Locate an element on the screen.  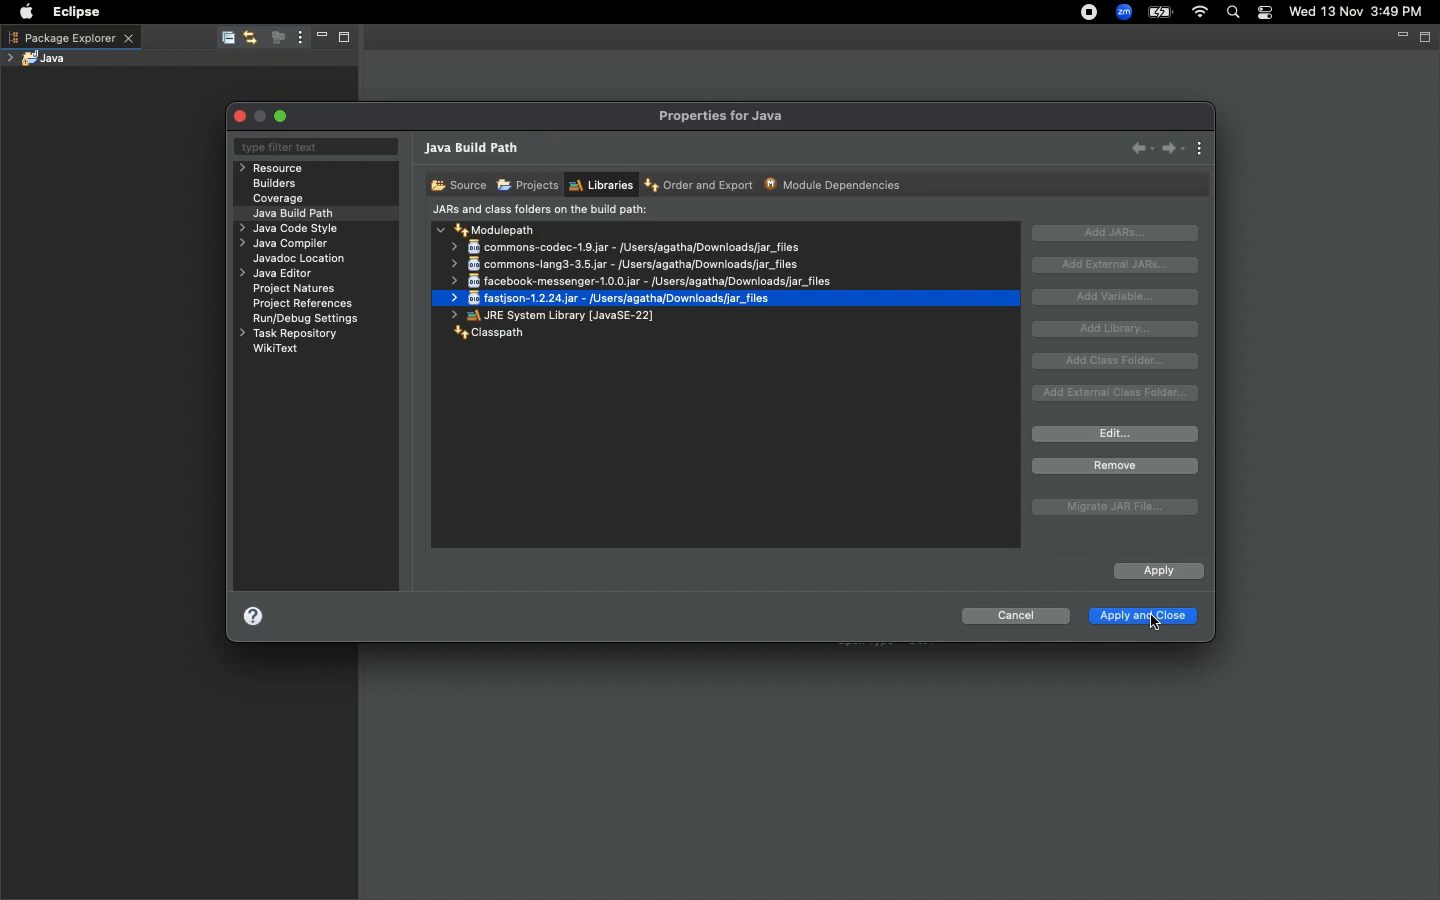
Edit is located at coordinates (1115, 434).